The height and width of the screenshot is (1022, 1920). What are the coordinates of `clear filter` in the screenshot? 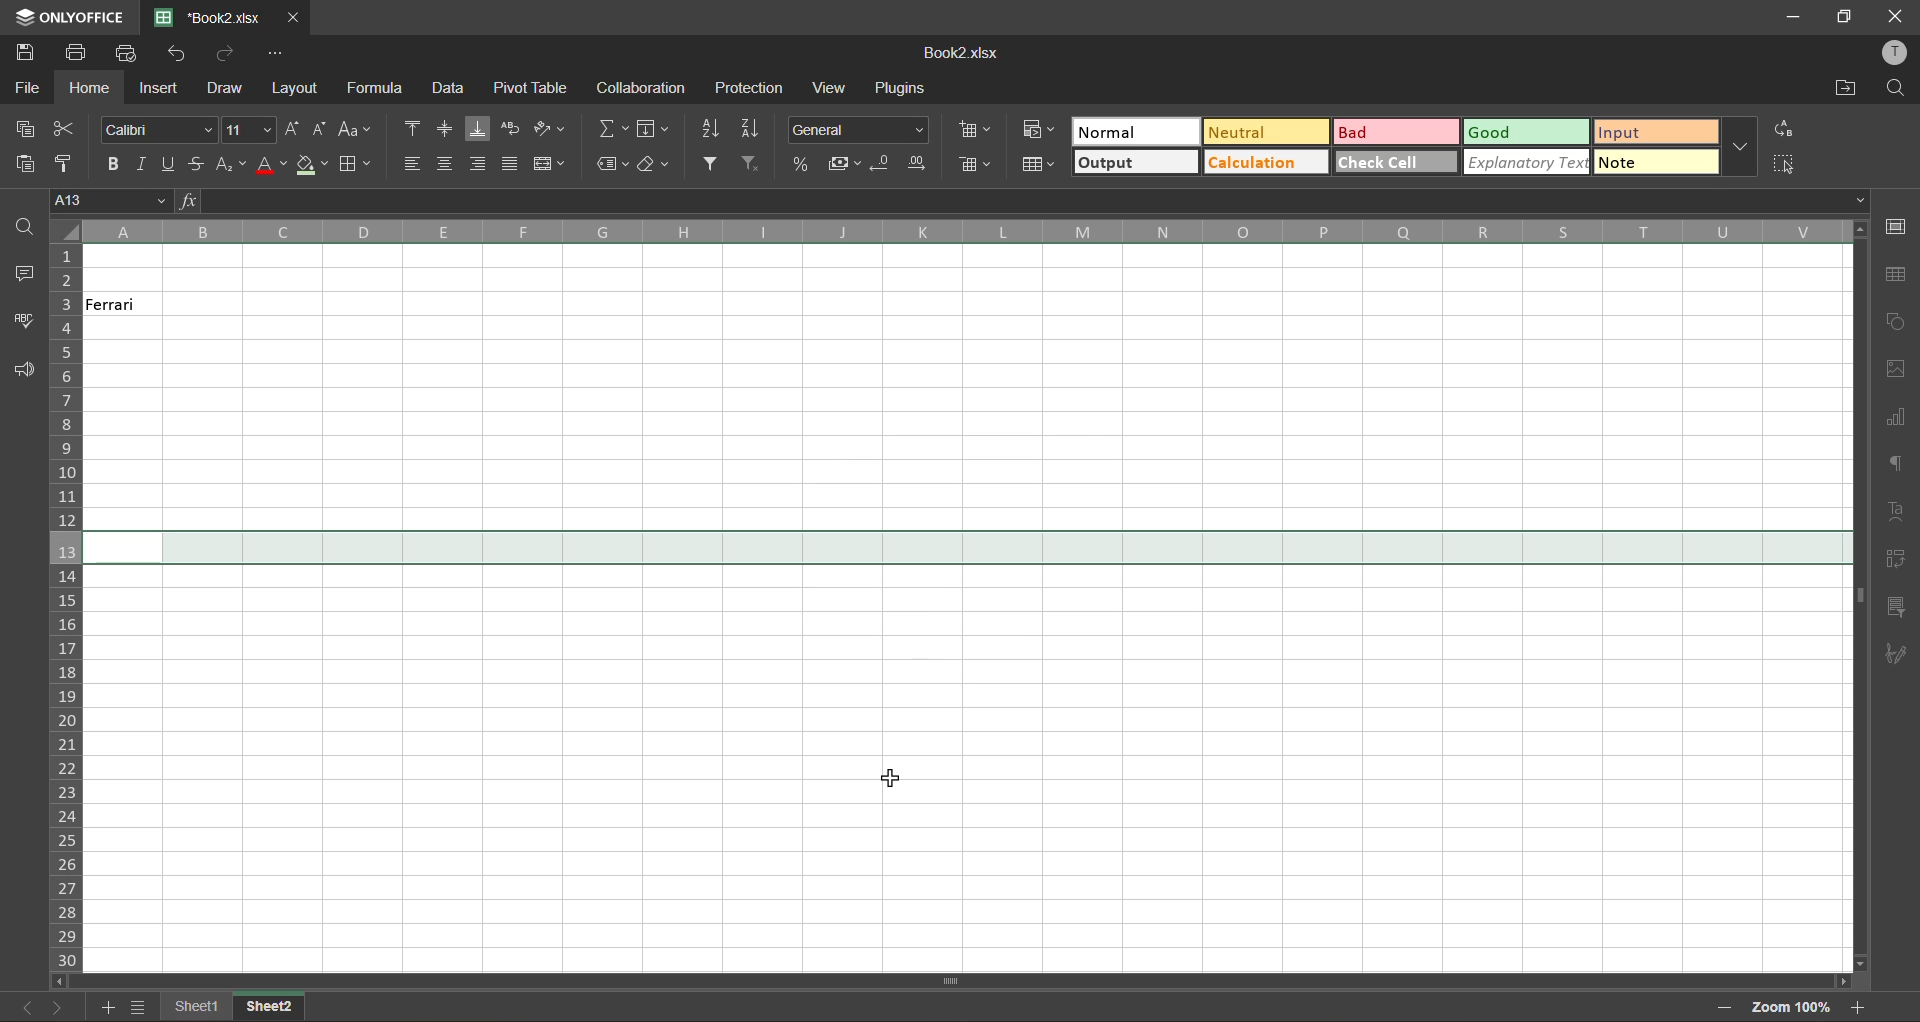 It's located at (753, 166).